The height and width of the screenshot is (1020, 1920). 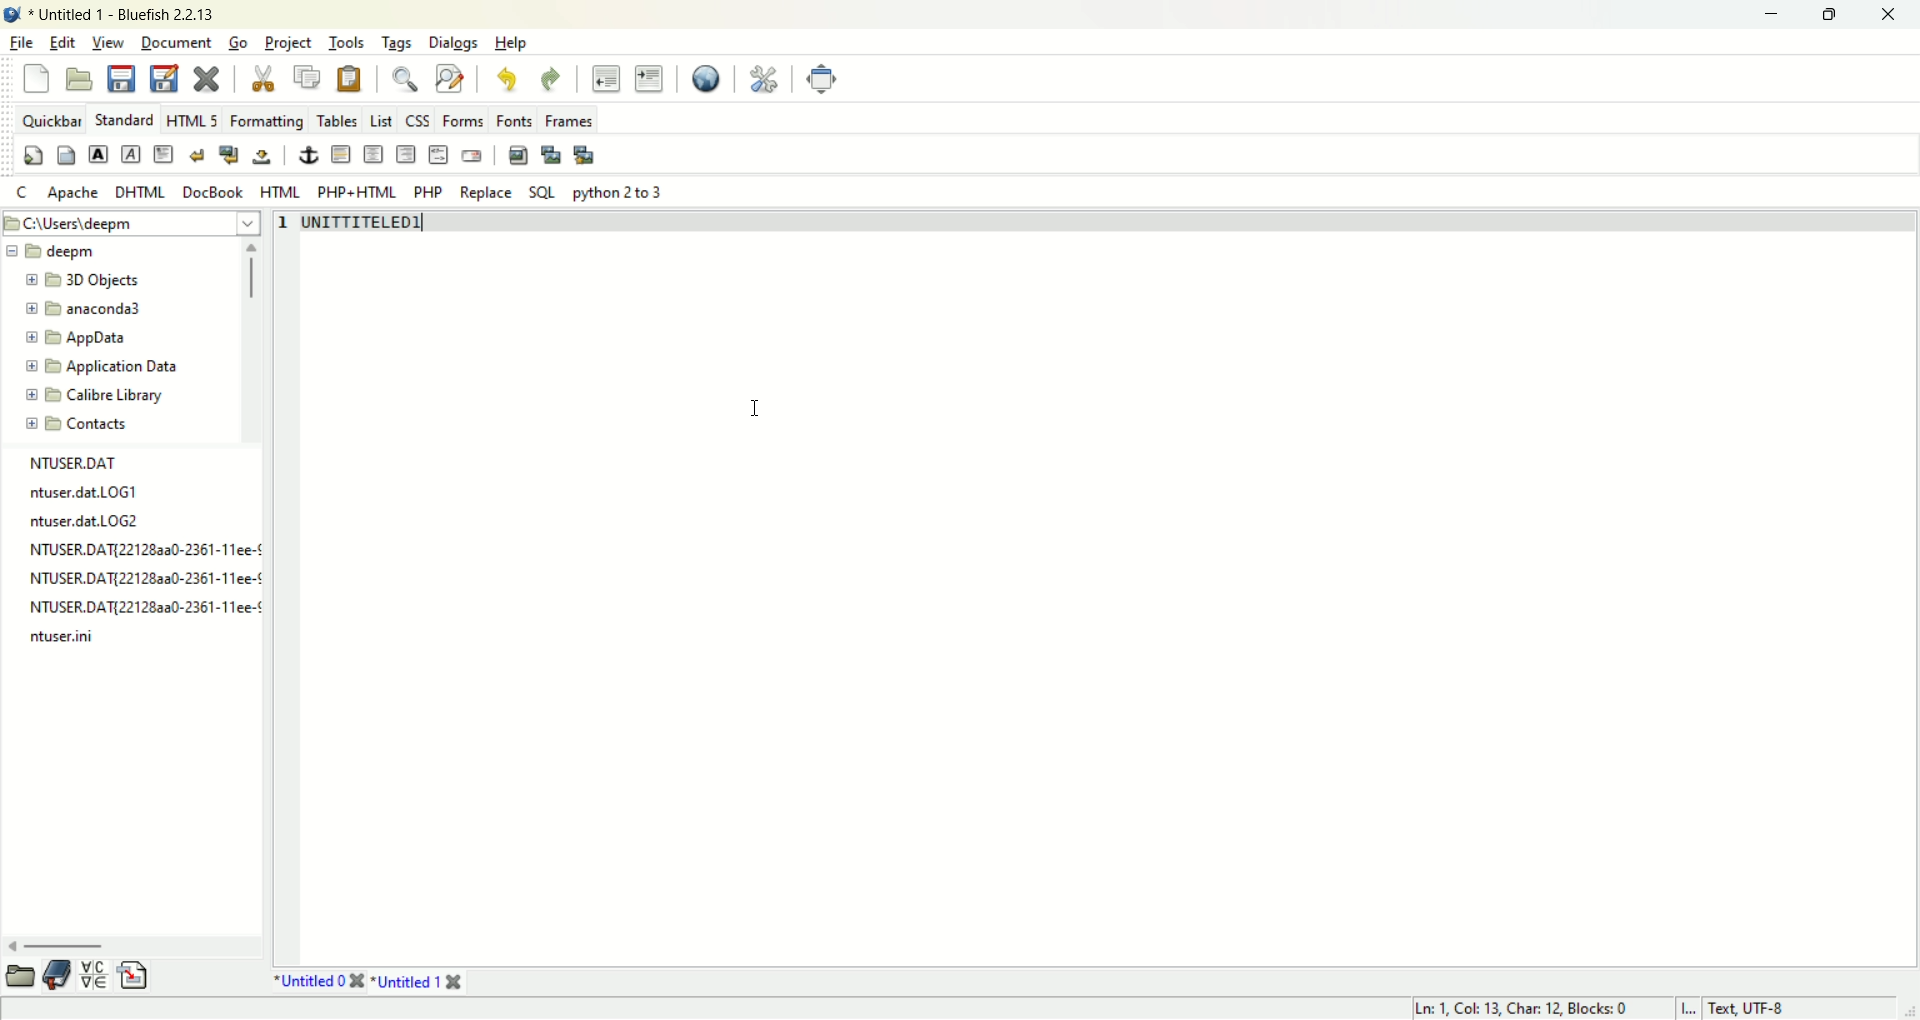 I want to click on DHTML, so click(x=139, y=191).